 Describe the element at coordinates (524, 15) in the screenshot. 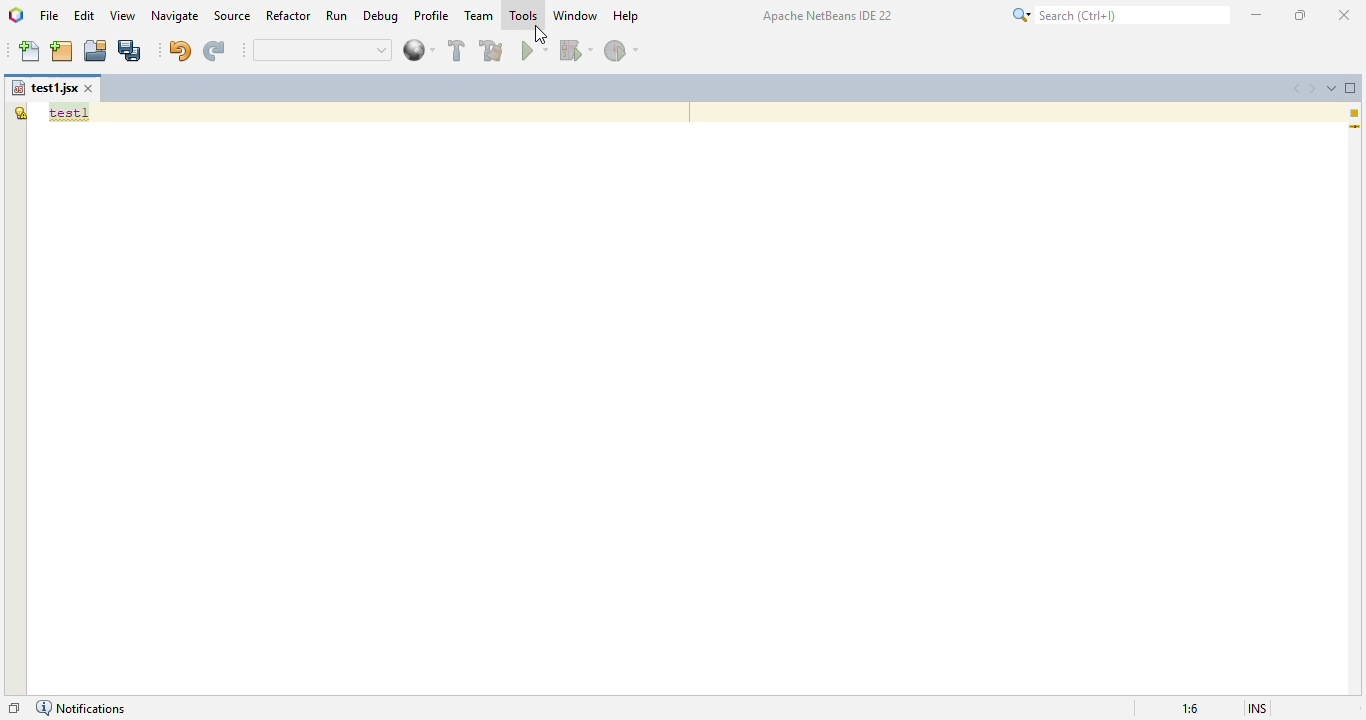

I see `tools` at that location.